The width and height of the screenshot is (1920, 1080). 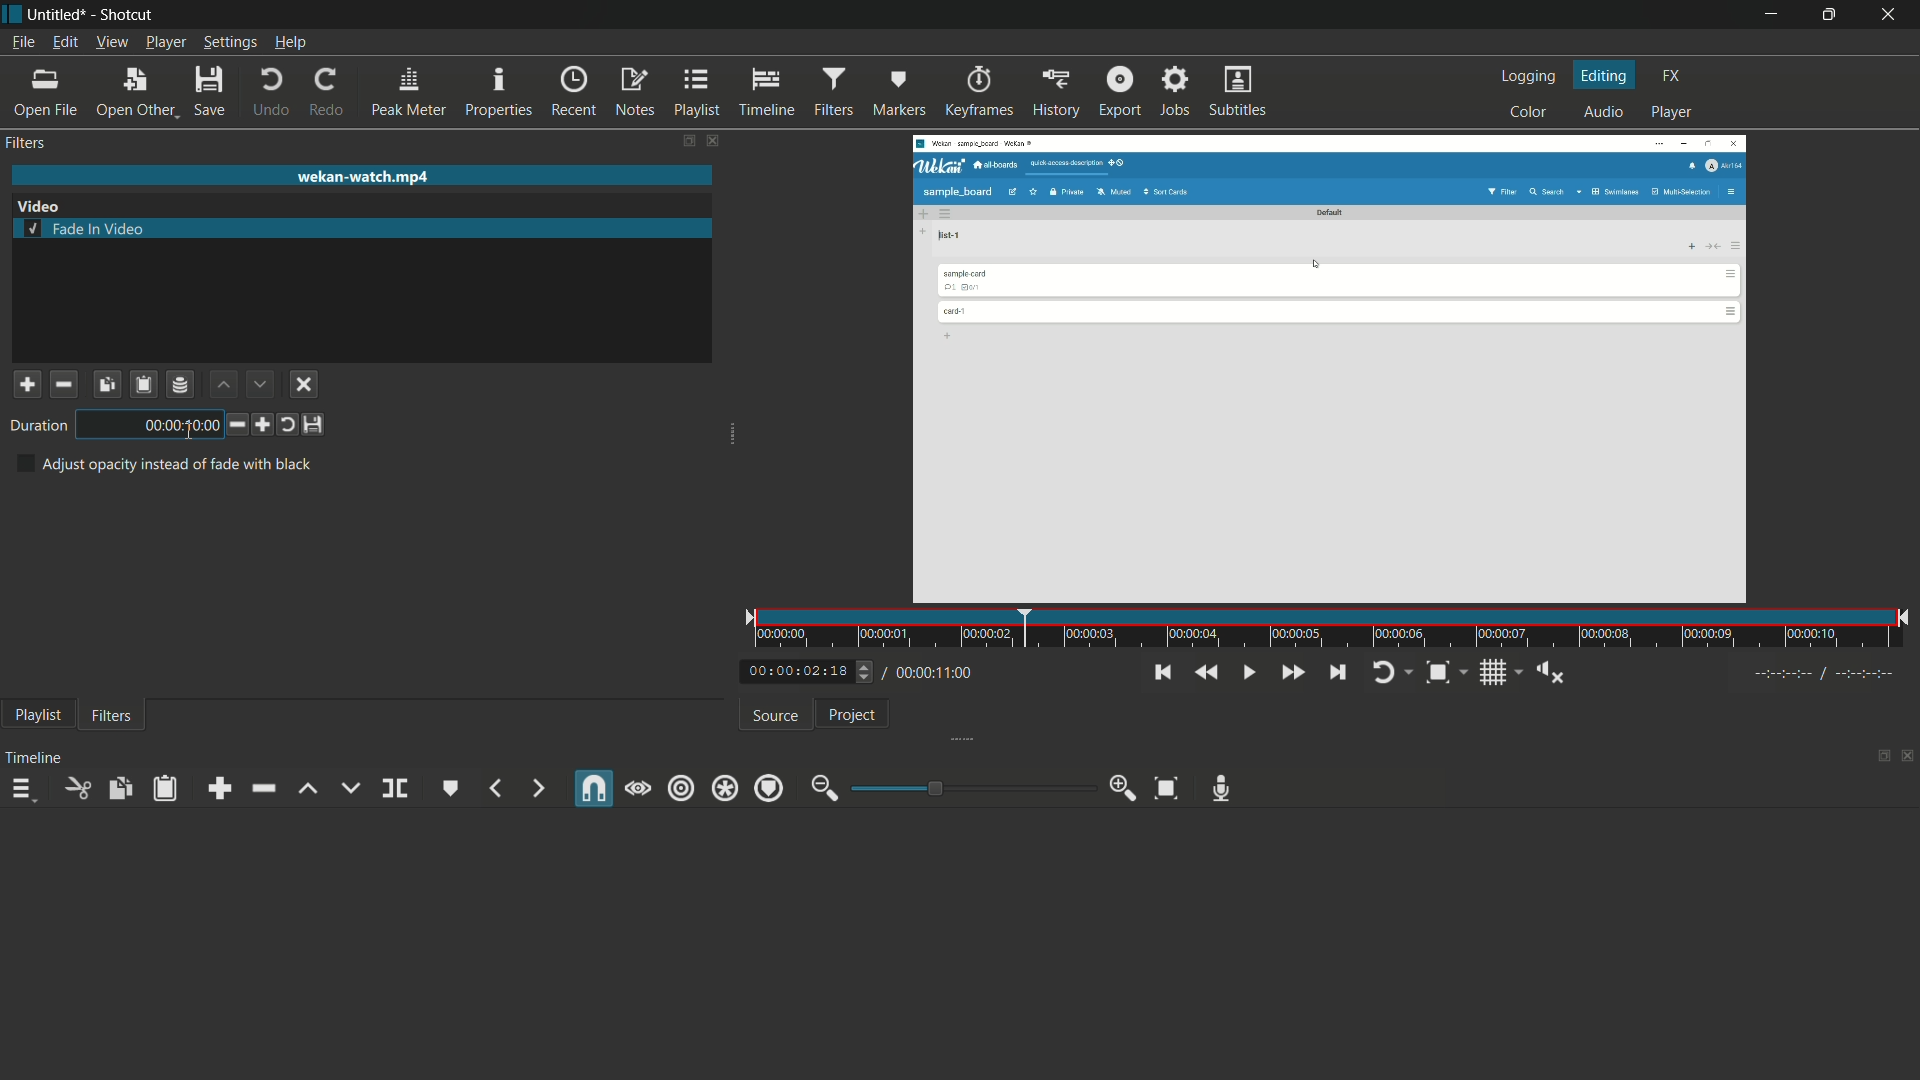 What do you see at coordinates (26, 384) in the screenshot?
I see `add a filter` at bounding box center [26, 384].